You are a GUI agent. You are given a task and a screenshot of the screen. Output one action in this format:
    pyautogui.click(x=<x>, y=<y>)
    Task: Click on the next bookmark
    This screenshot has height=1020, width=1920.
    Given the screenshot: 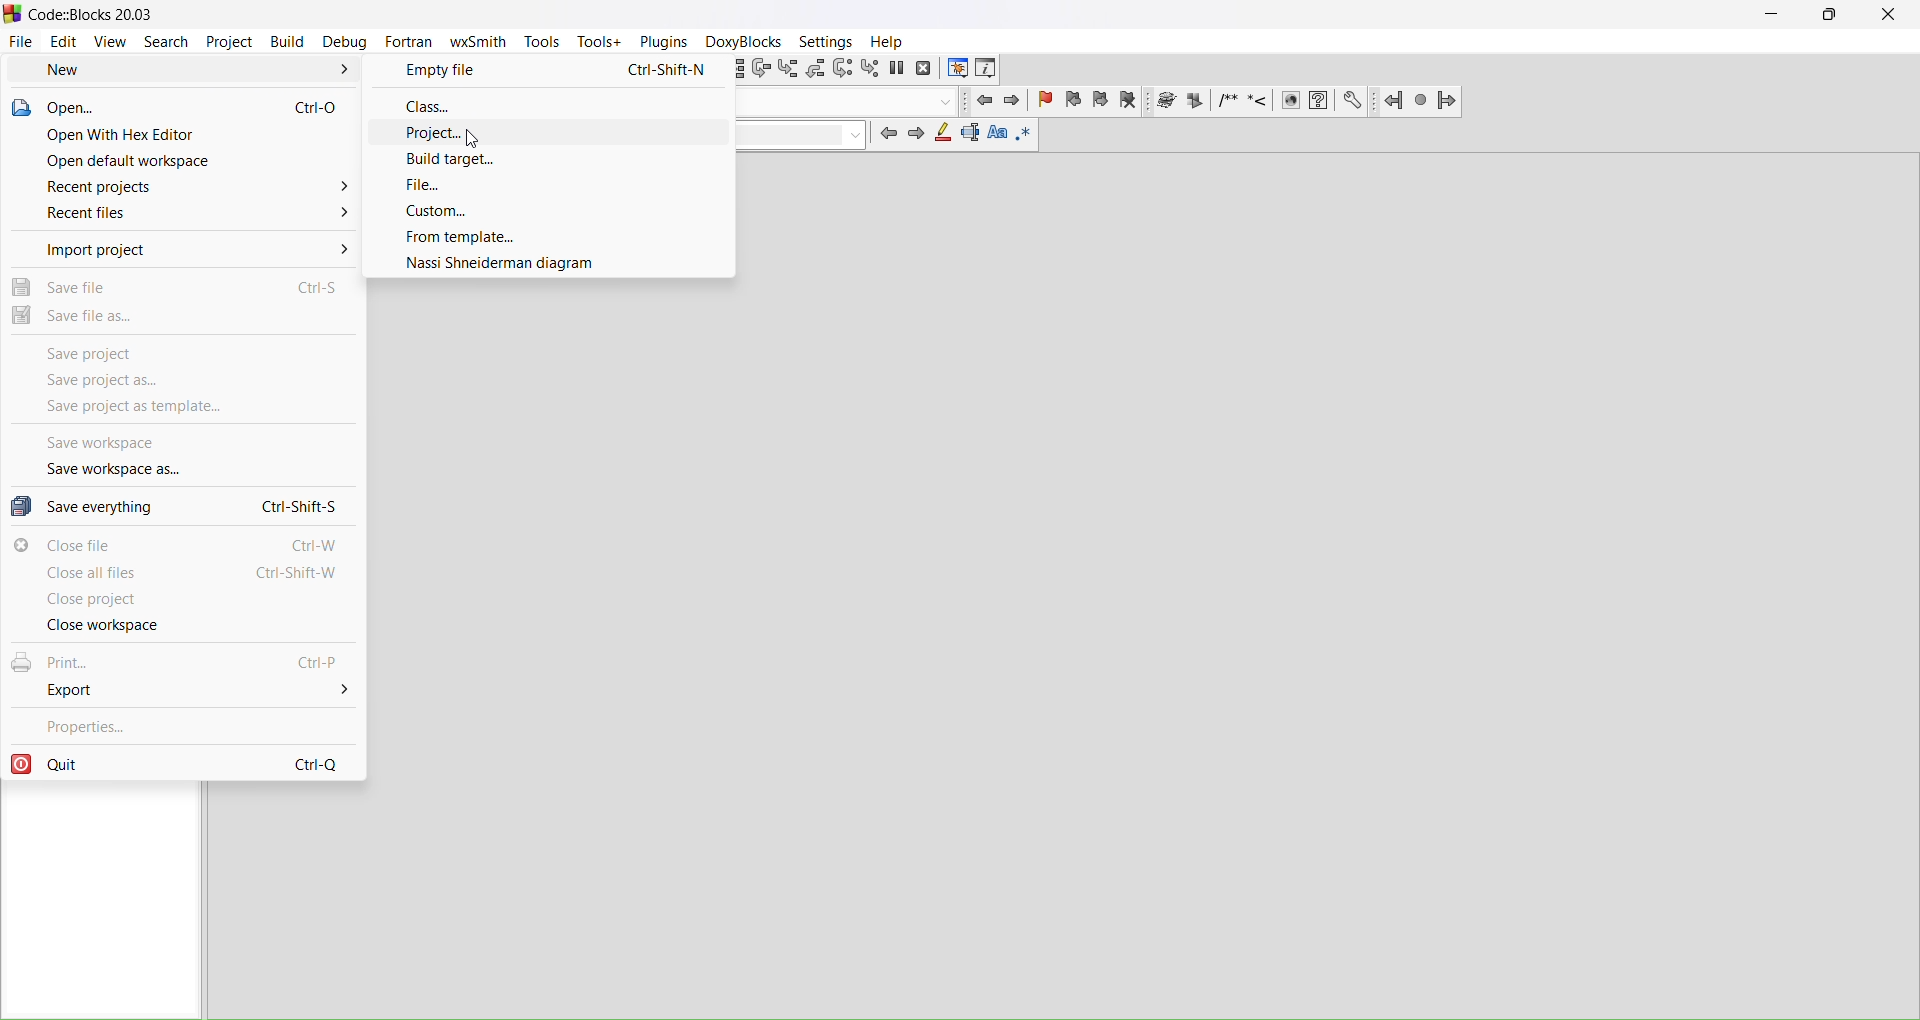 What is the action you would take?
    pyautogui.click(x=1101, y=102)
    